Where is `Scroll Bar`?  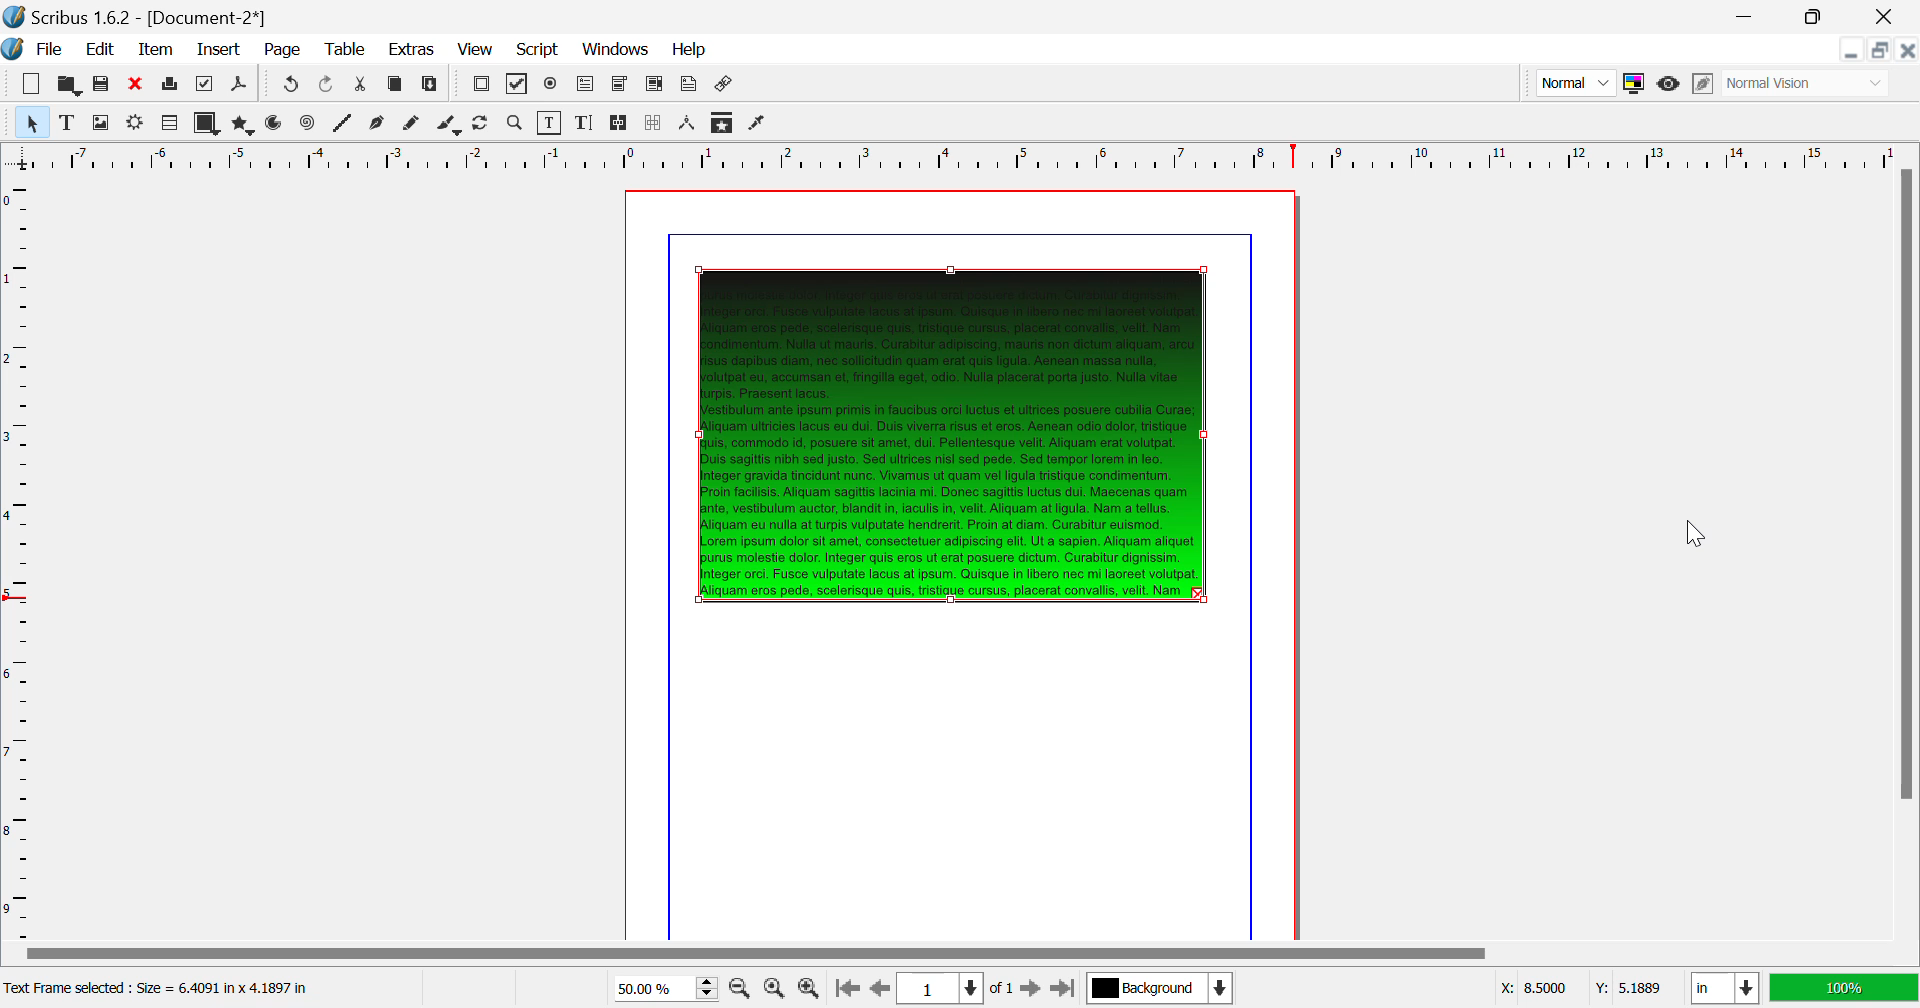
Scroll Bar is located at coordinates (959, 955).